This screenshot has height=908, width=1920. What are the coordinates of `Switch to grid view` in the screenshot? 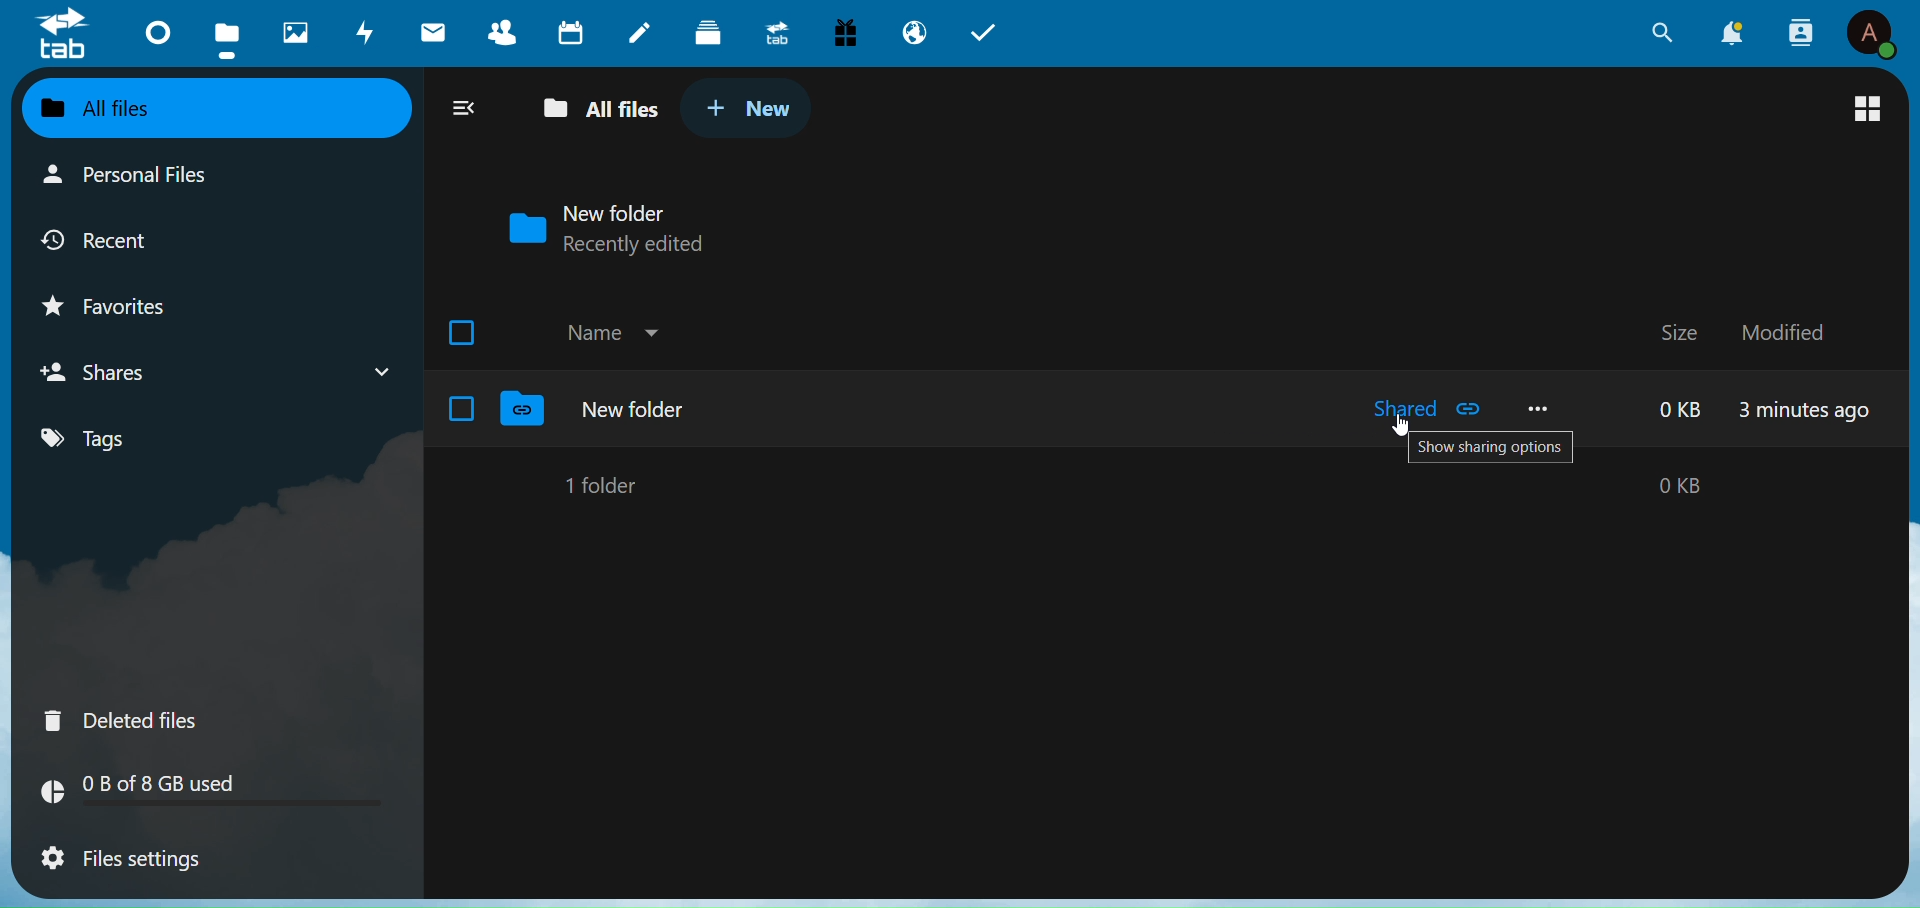 It's located at (1860, 105).